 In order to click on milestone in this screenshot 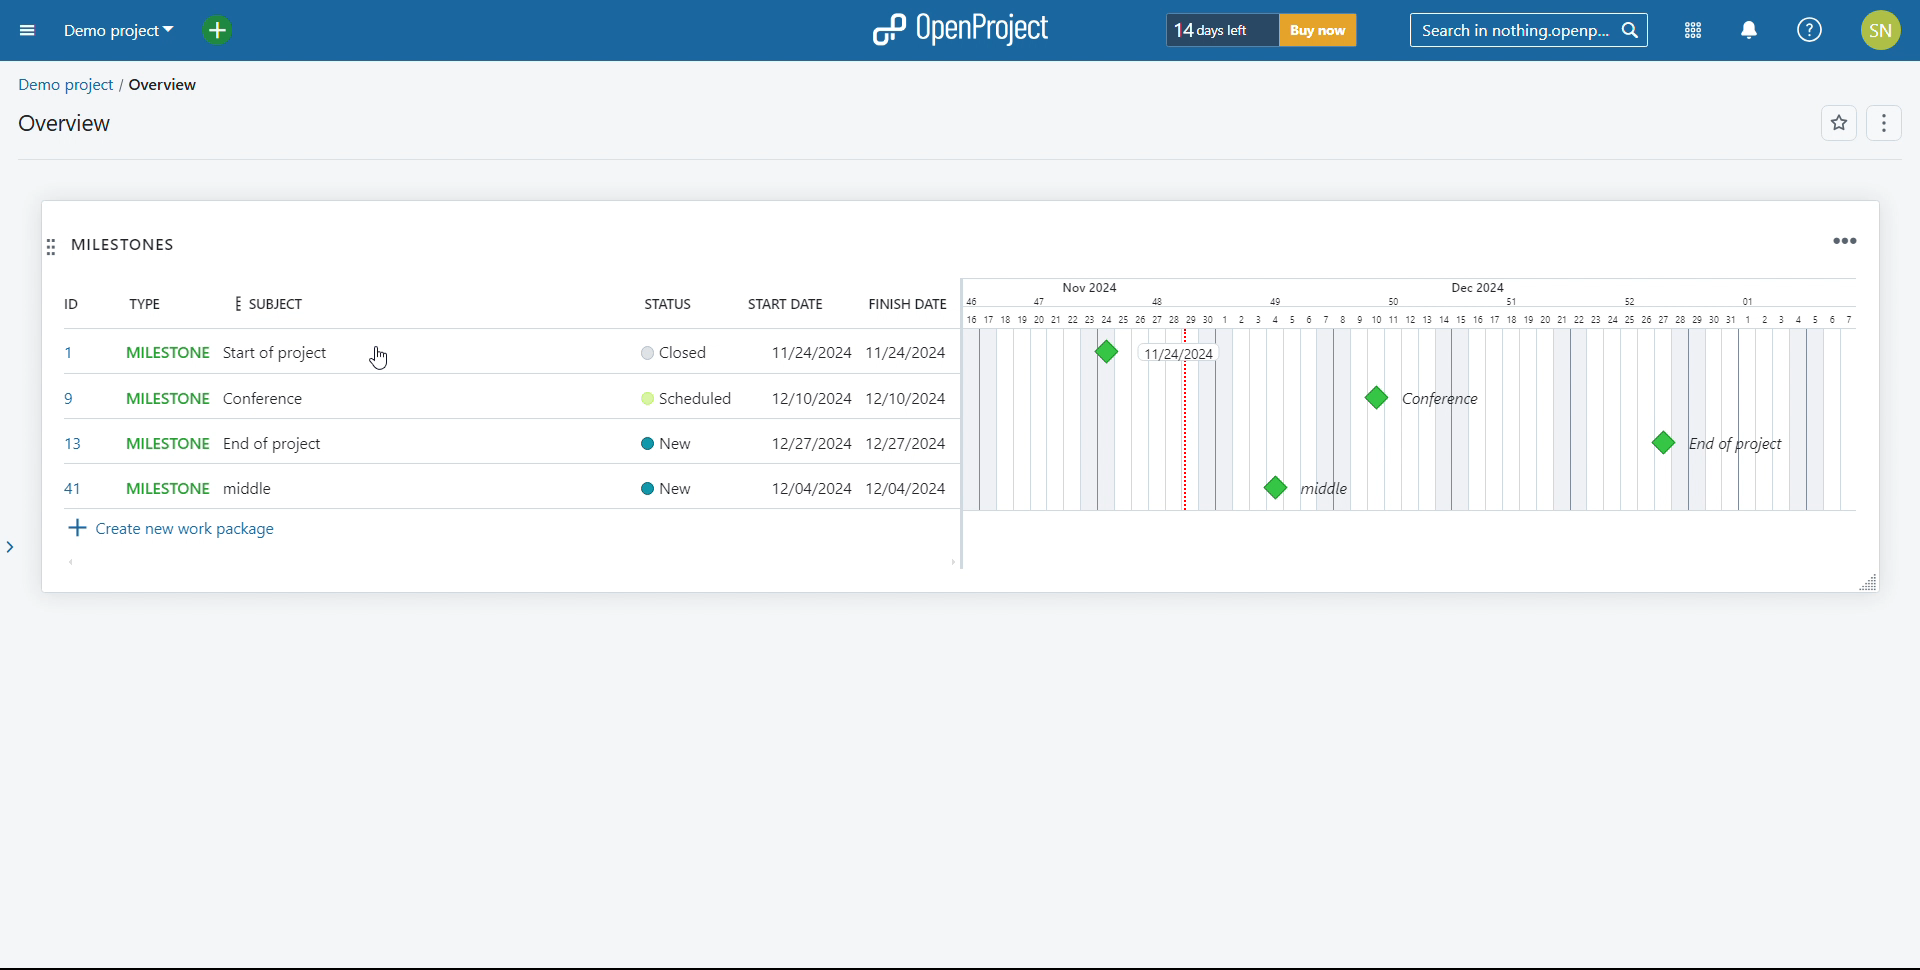, I will do `click(1664, 443)`.